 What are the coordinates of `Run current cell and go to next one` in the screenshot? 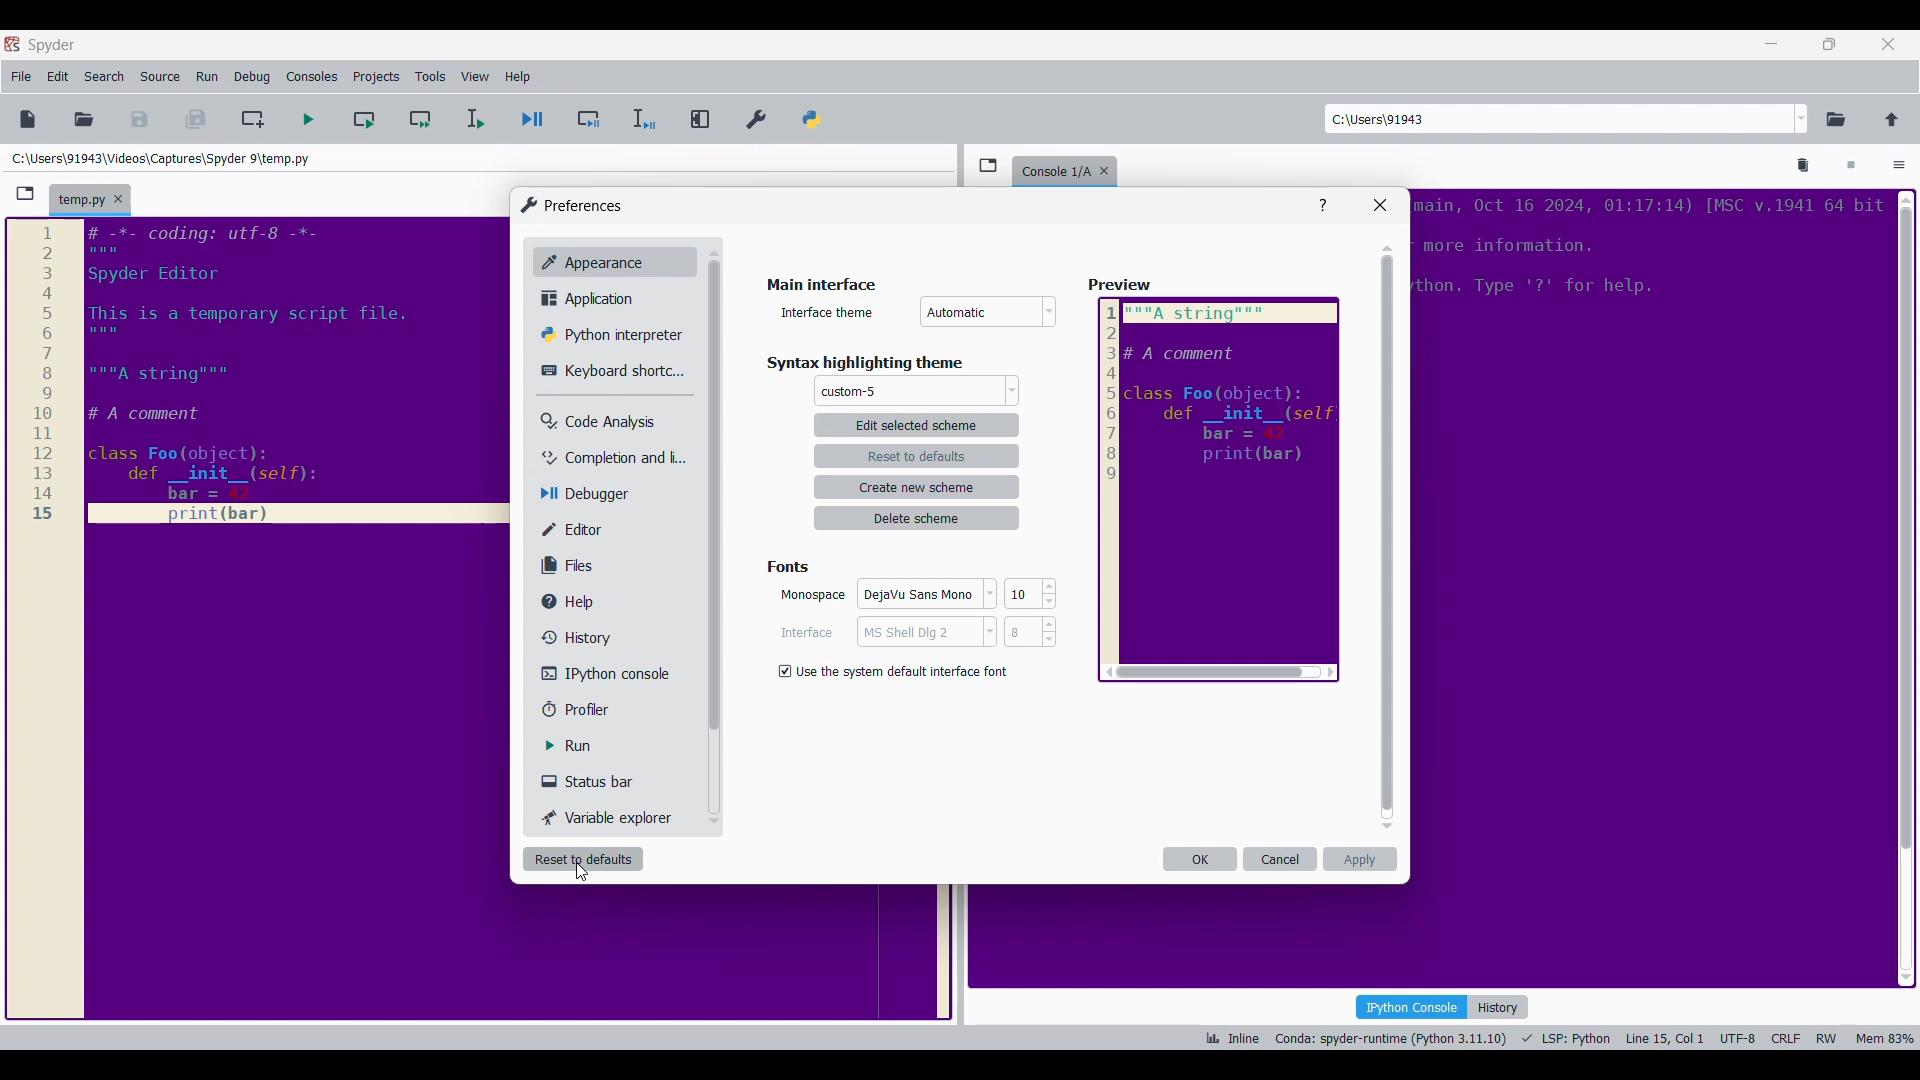 It's located at (421, 119).